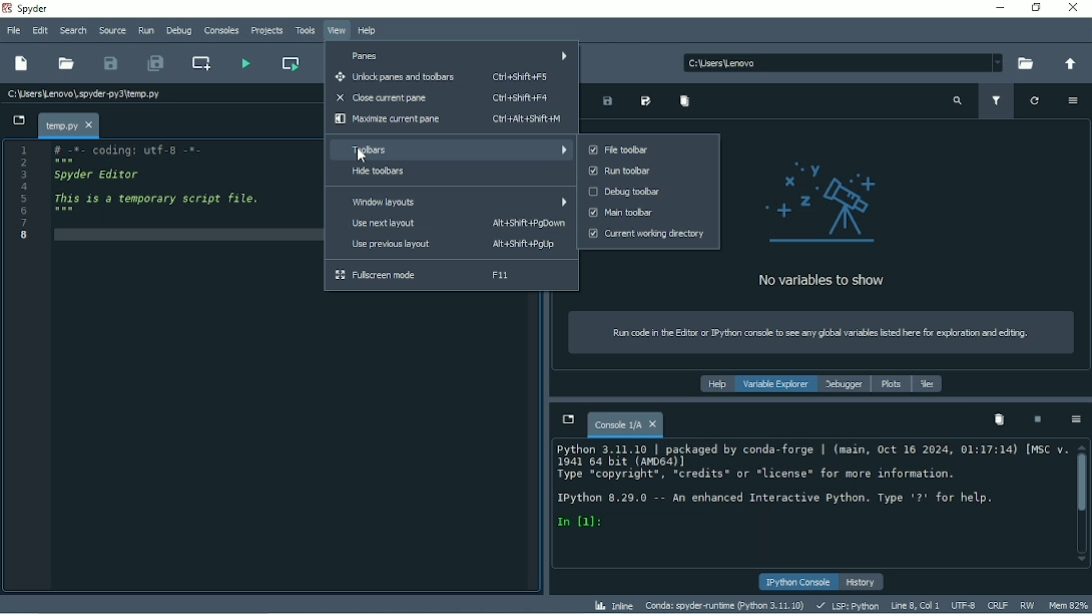 This screenshot has width=1092, height=614. Describe the element at coordinates (567, 419) in the screenshot. I see `Browse tabs` at that location.